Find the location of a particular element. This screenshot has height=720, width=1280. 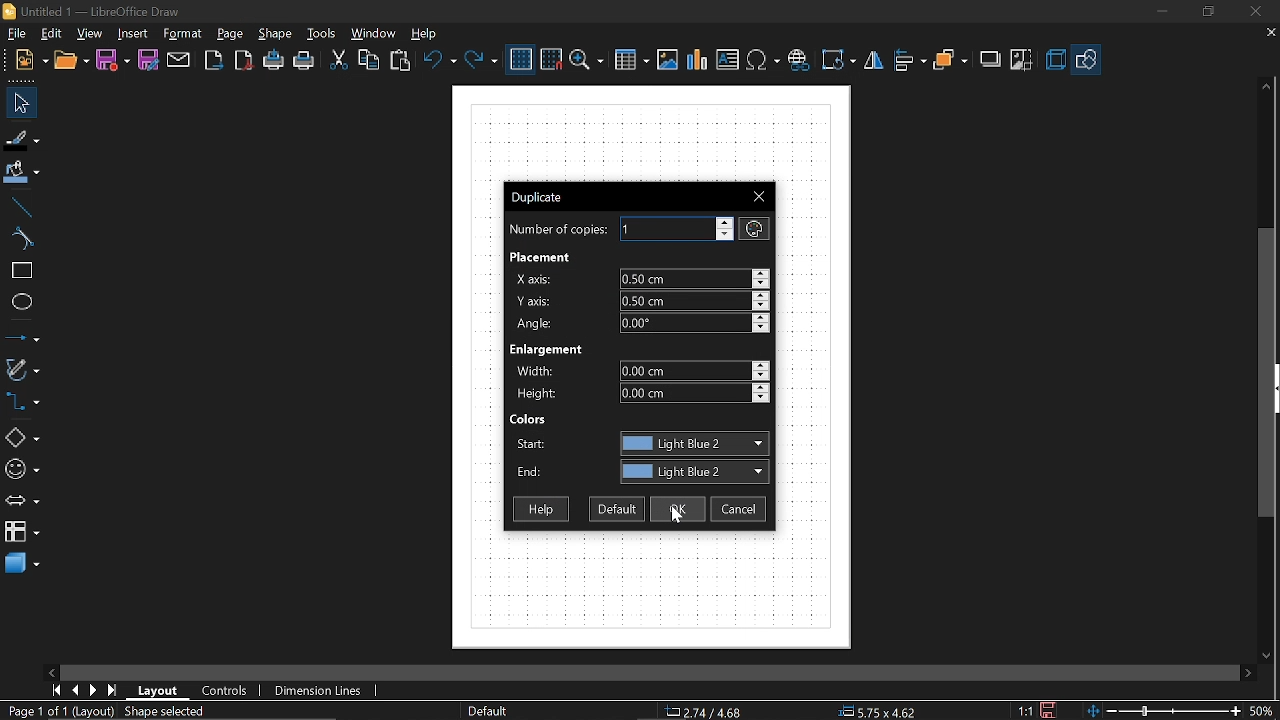

Curve is located at coordinates (19, 240).